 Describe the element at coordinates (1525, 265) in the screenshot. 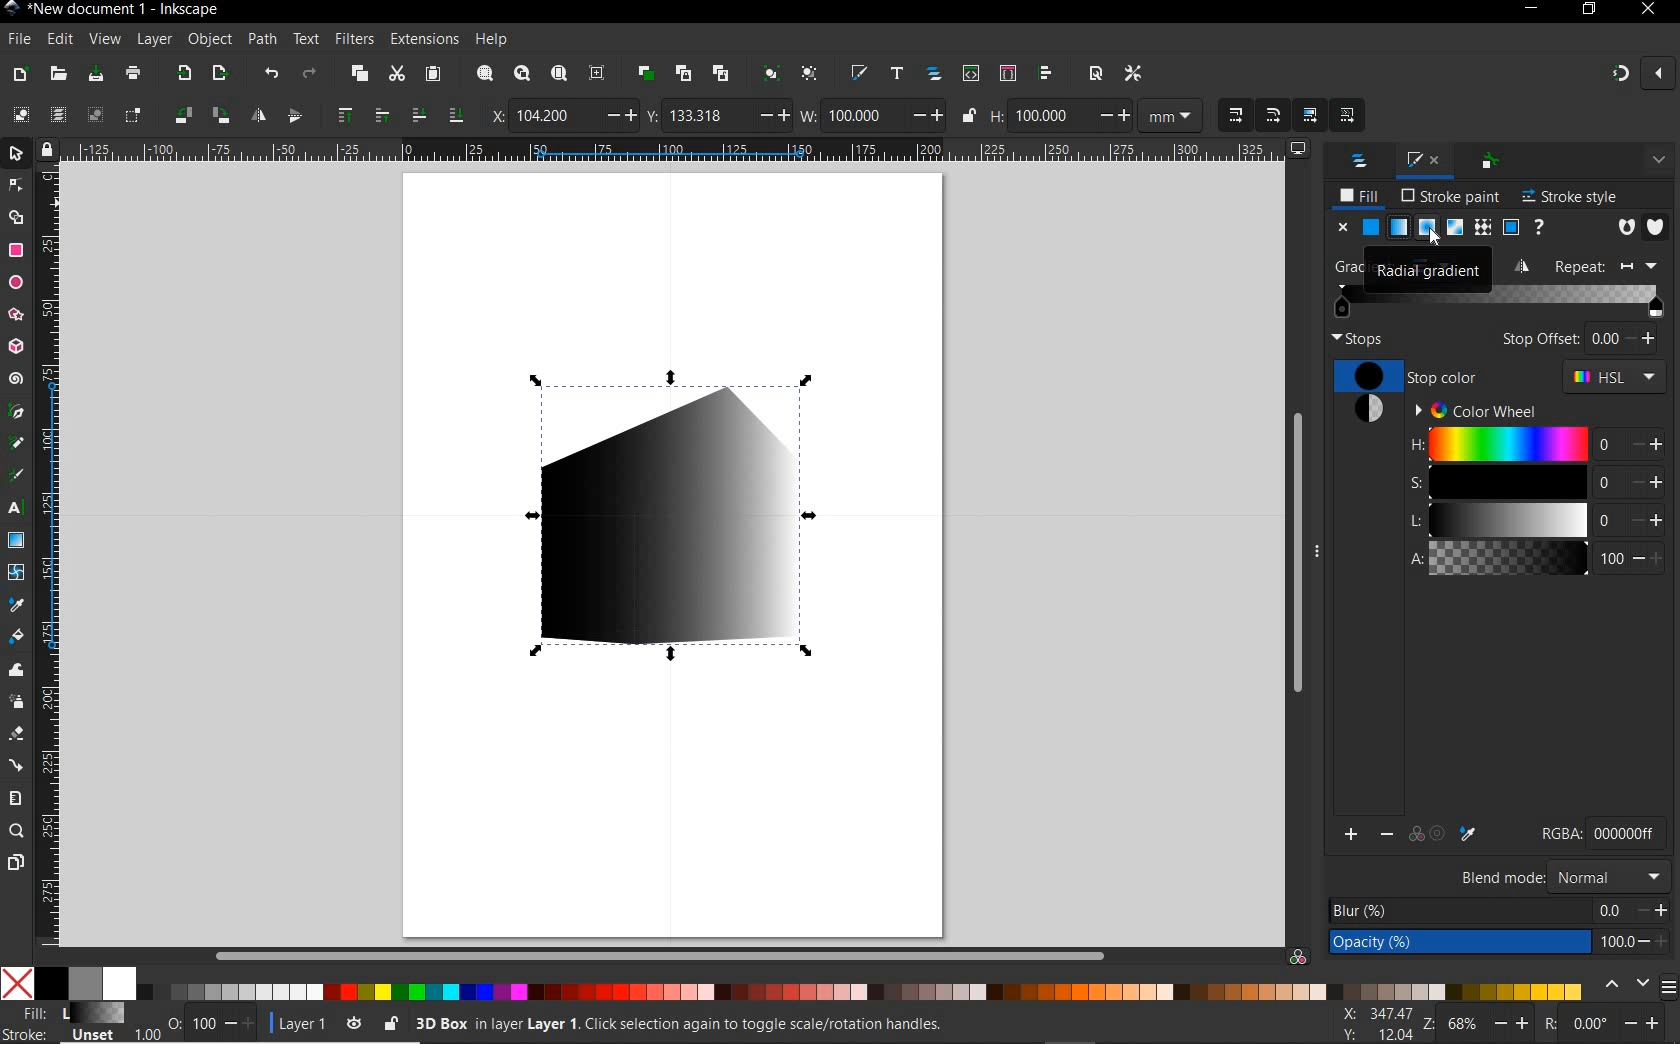

I see `flip` at that location.